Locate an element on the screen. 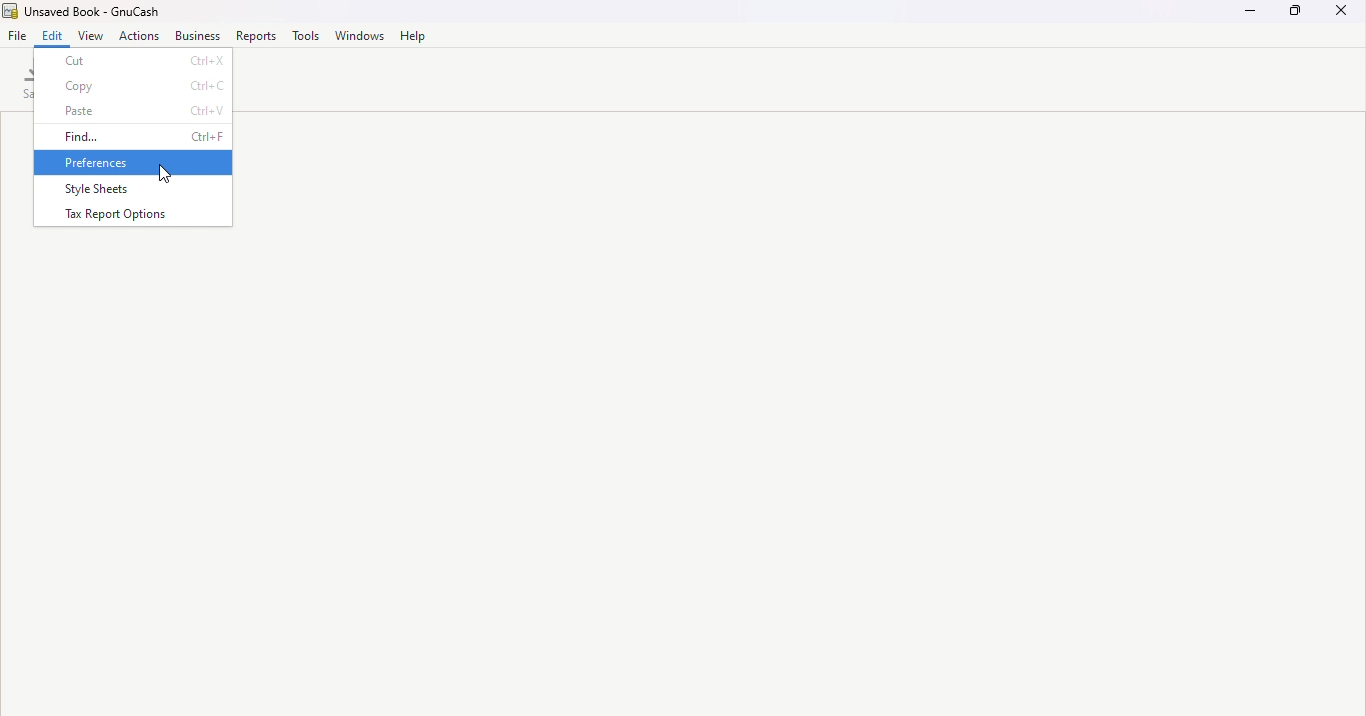  Preferences is located at coordinates (134, 163).